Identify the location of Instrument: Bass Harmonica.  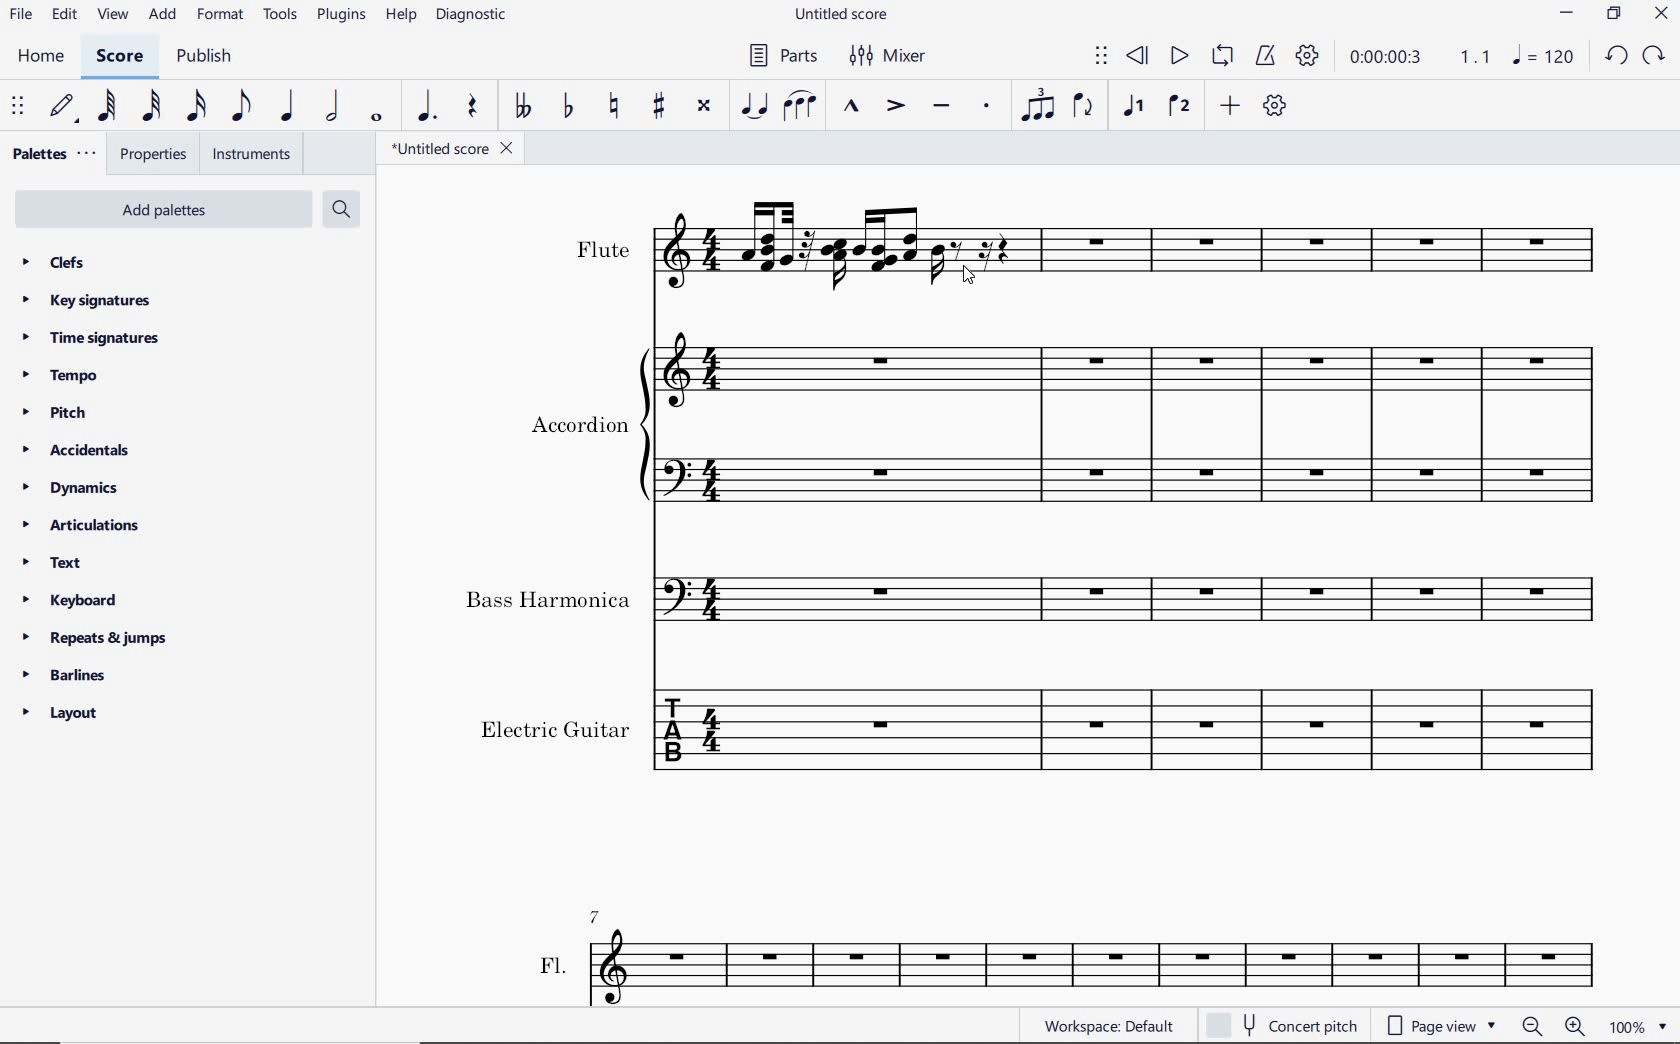
(1138, 592).